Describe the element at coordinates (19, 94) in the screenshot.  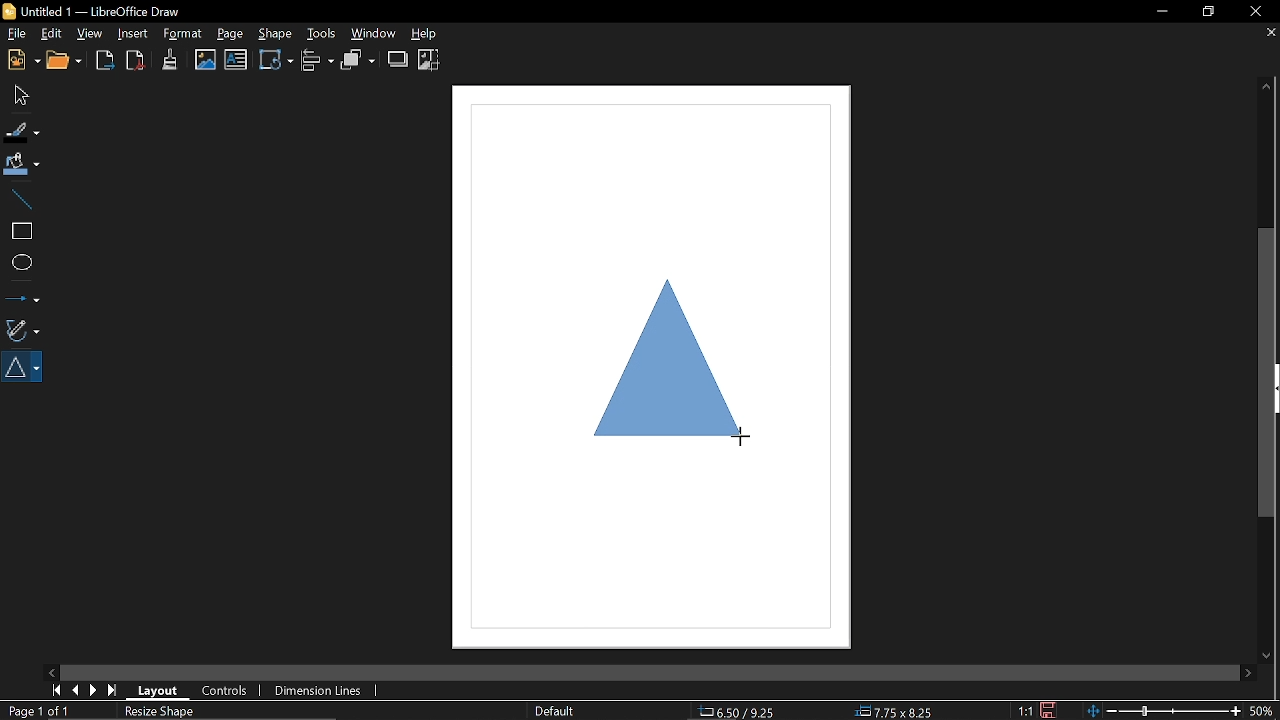
I see `Select` at that location.